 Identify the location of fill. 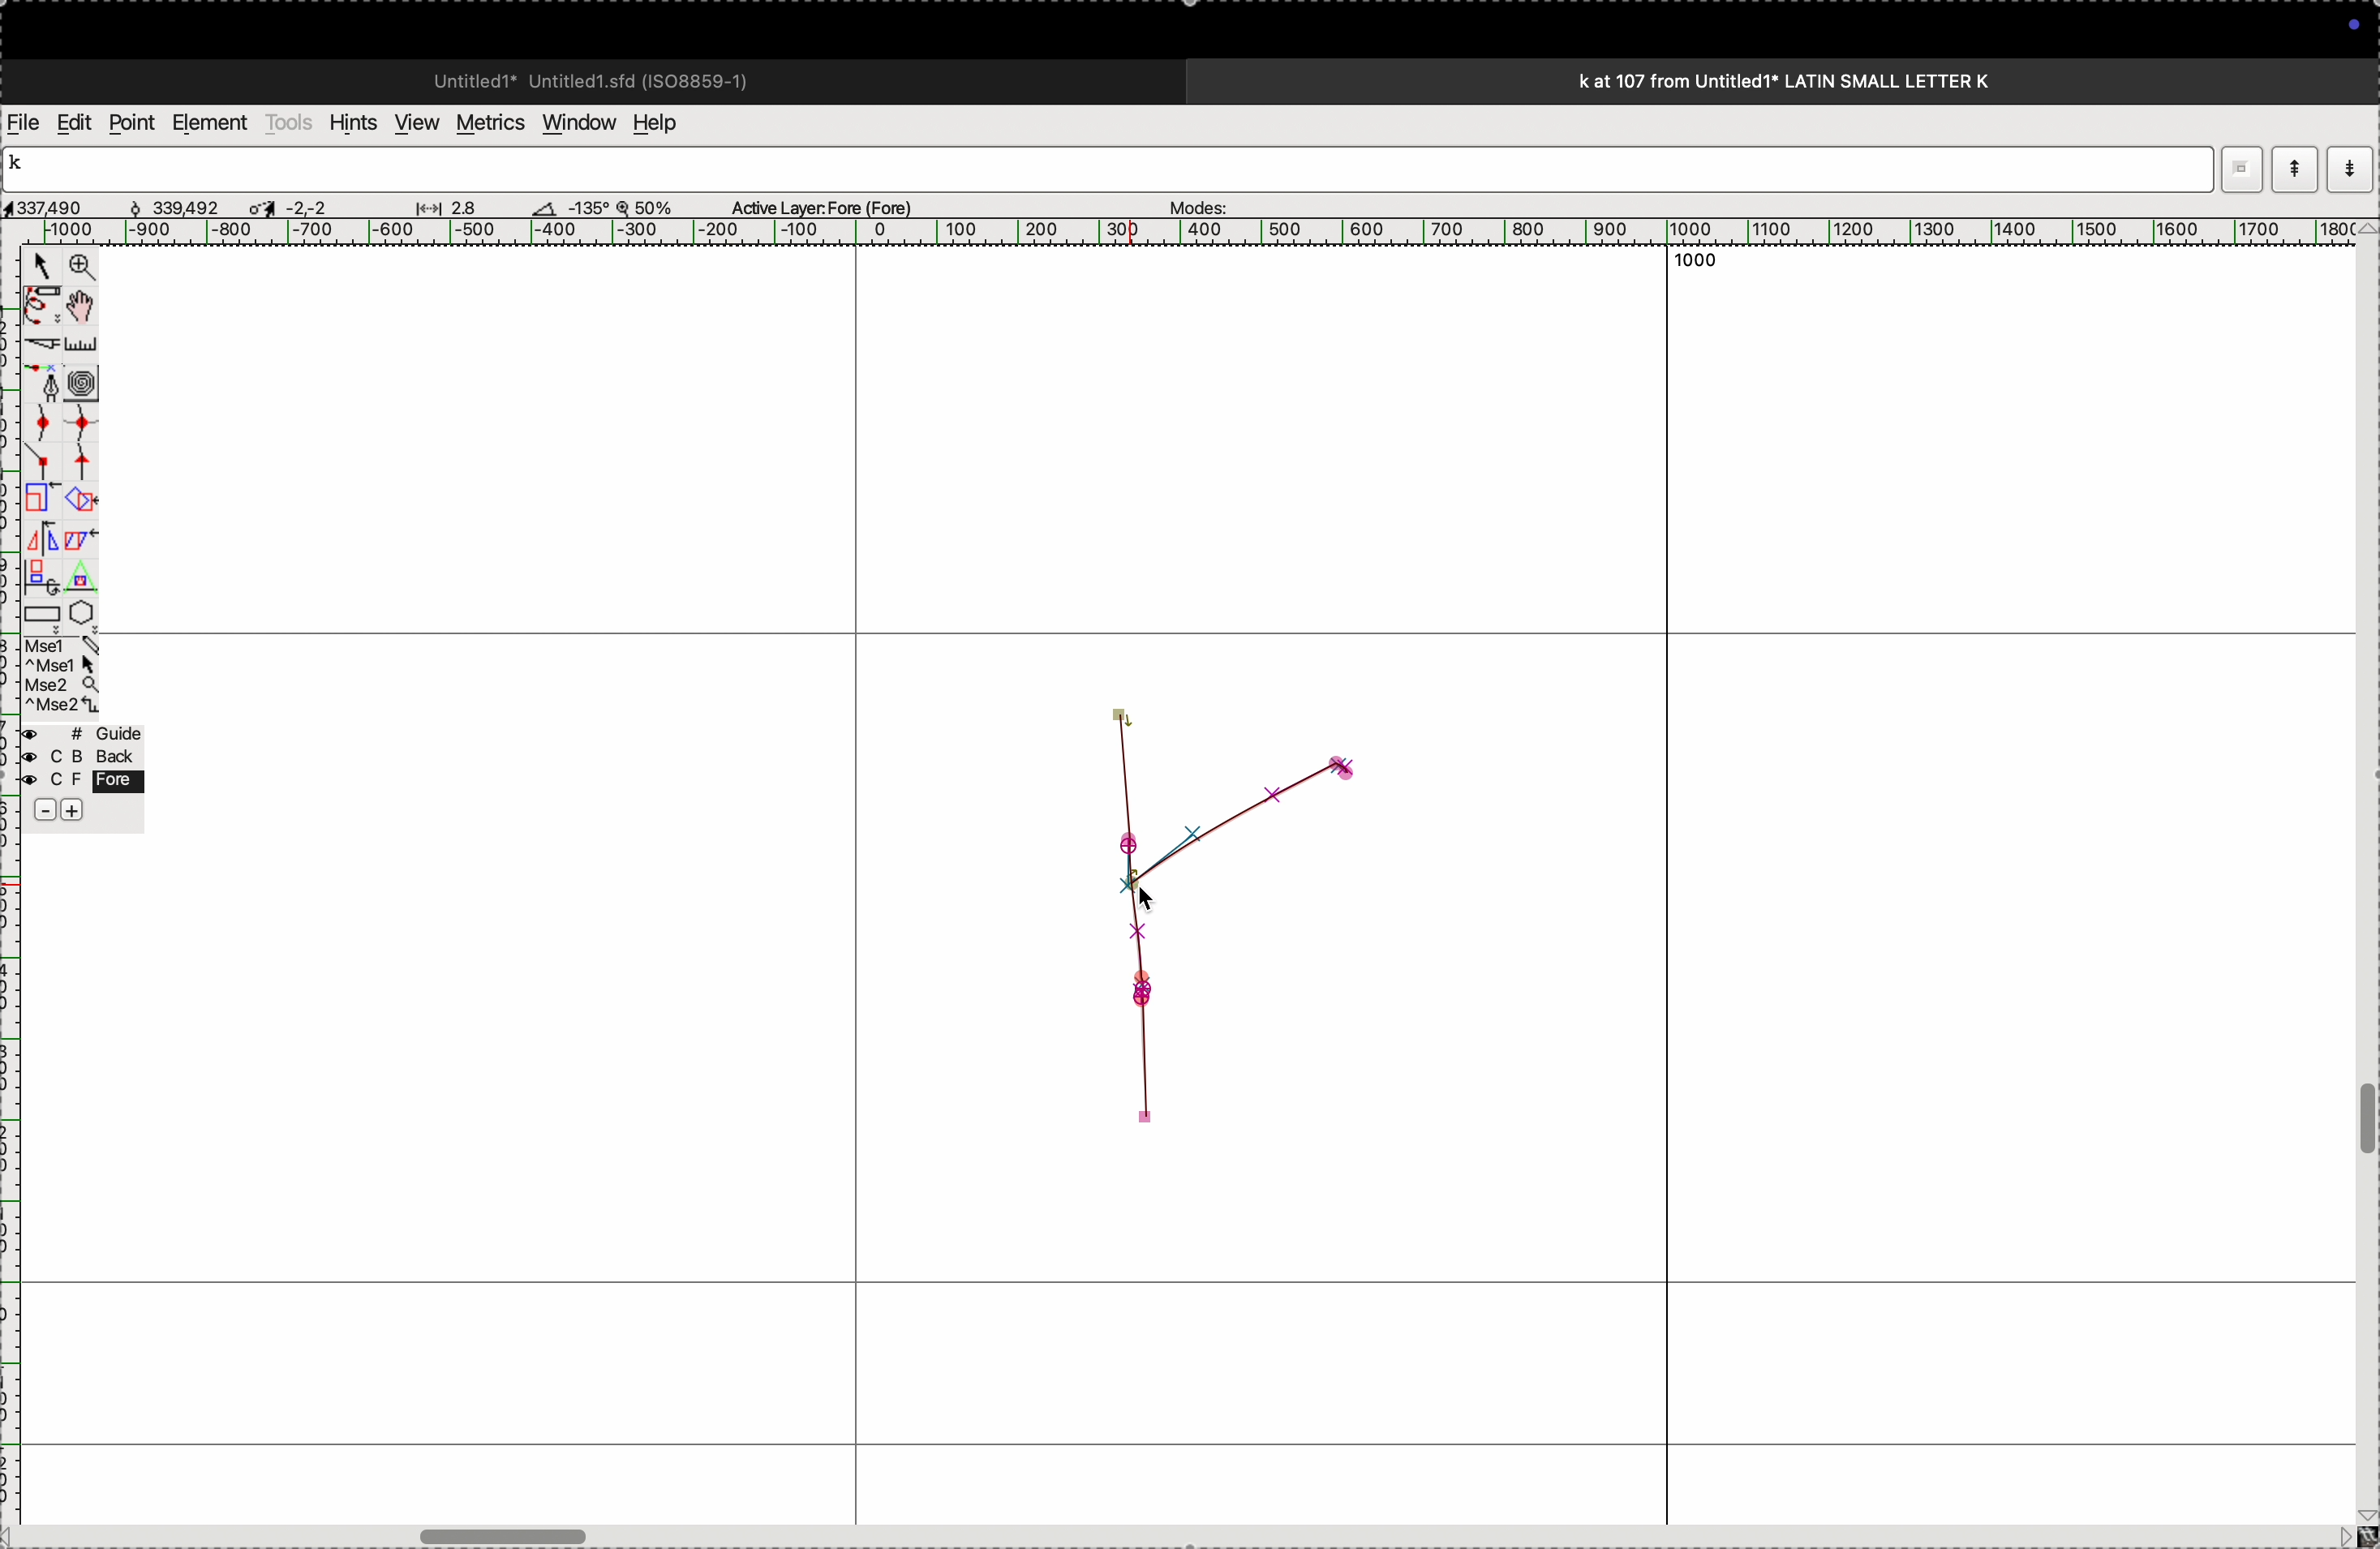
(84, 498).